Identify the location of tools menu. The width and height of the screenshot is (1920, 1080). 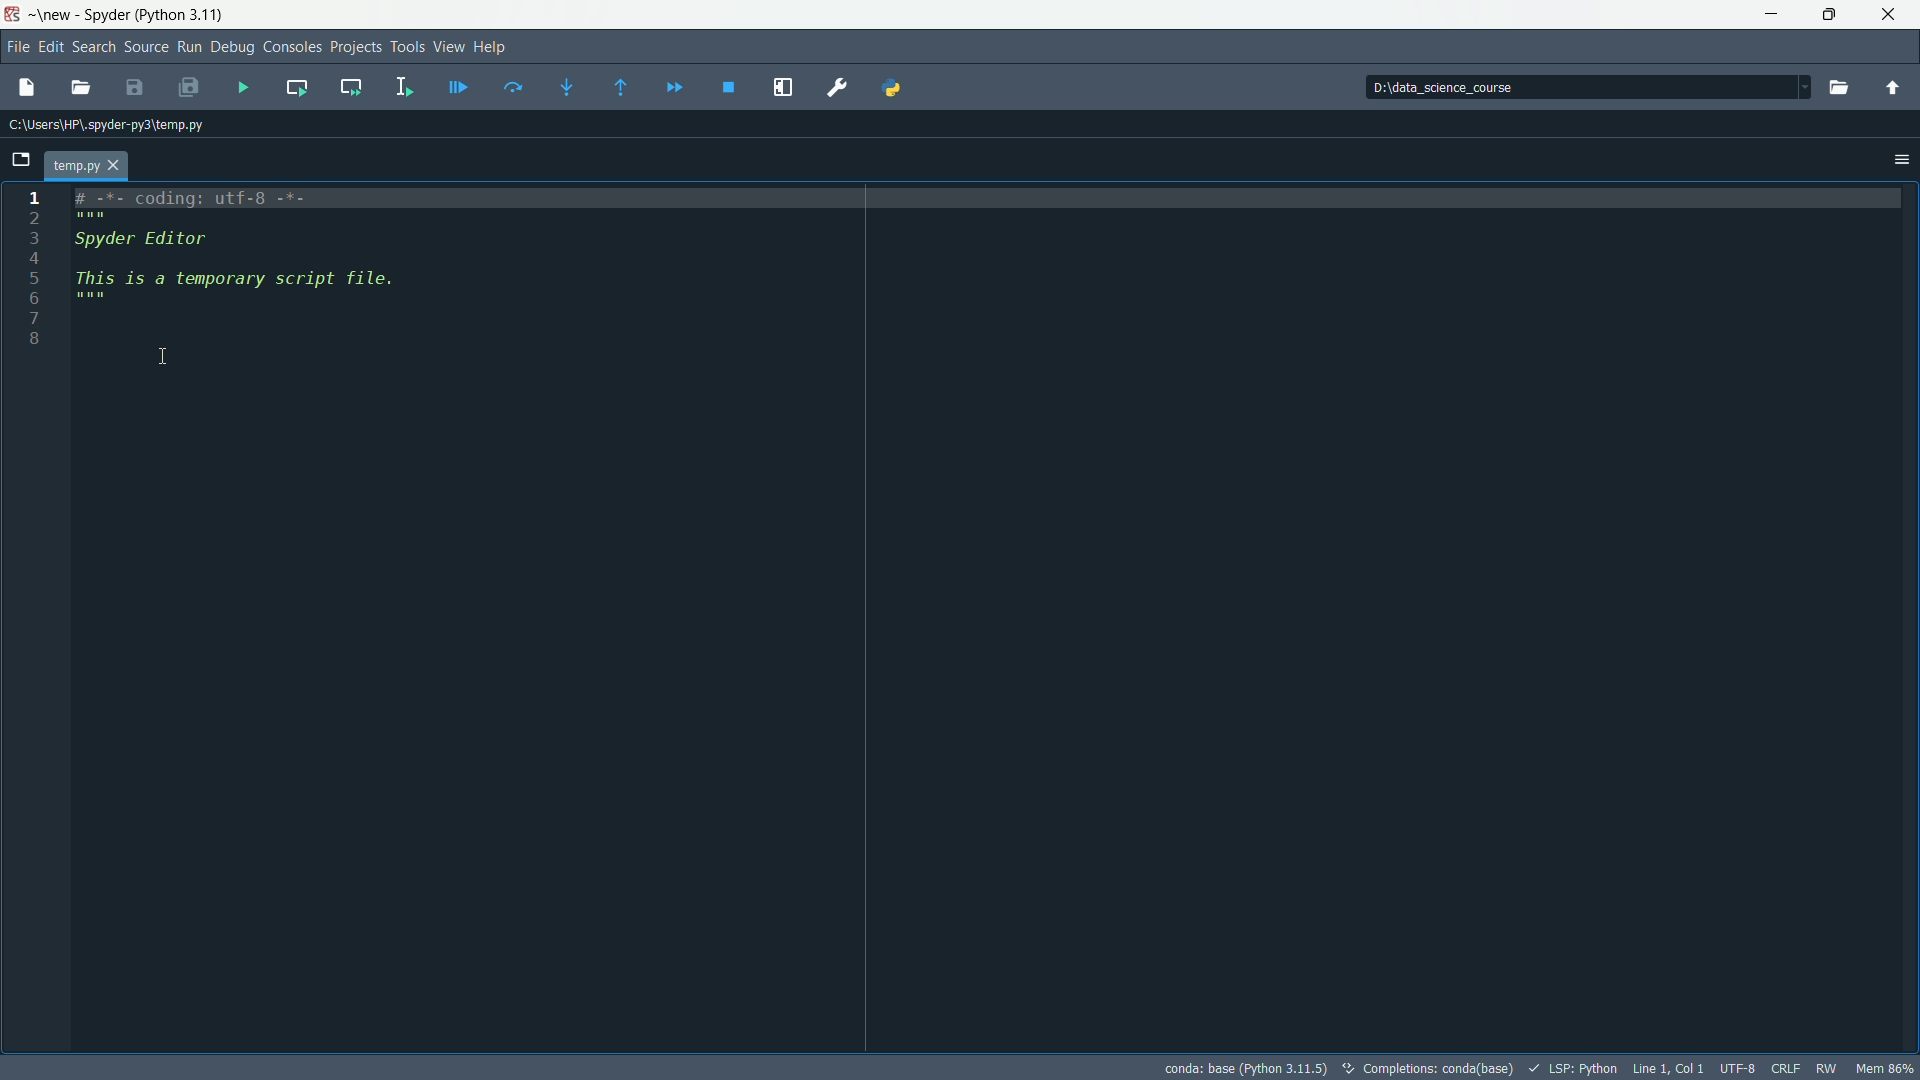
(408, 47).